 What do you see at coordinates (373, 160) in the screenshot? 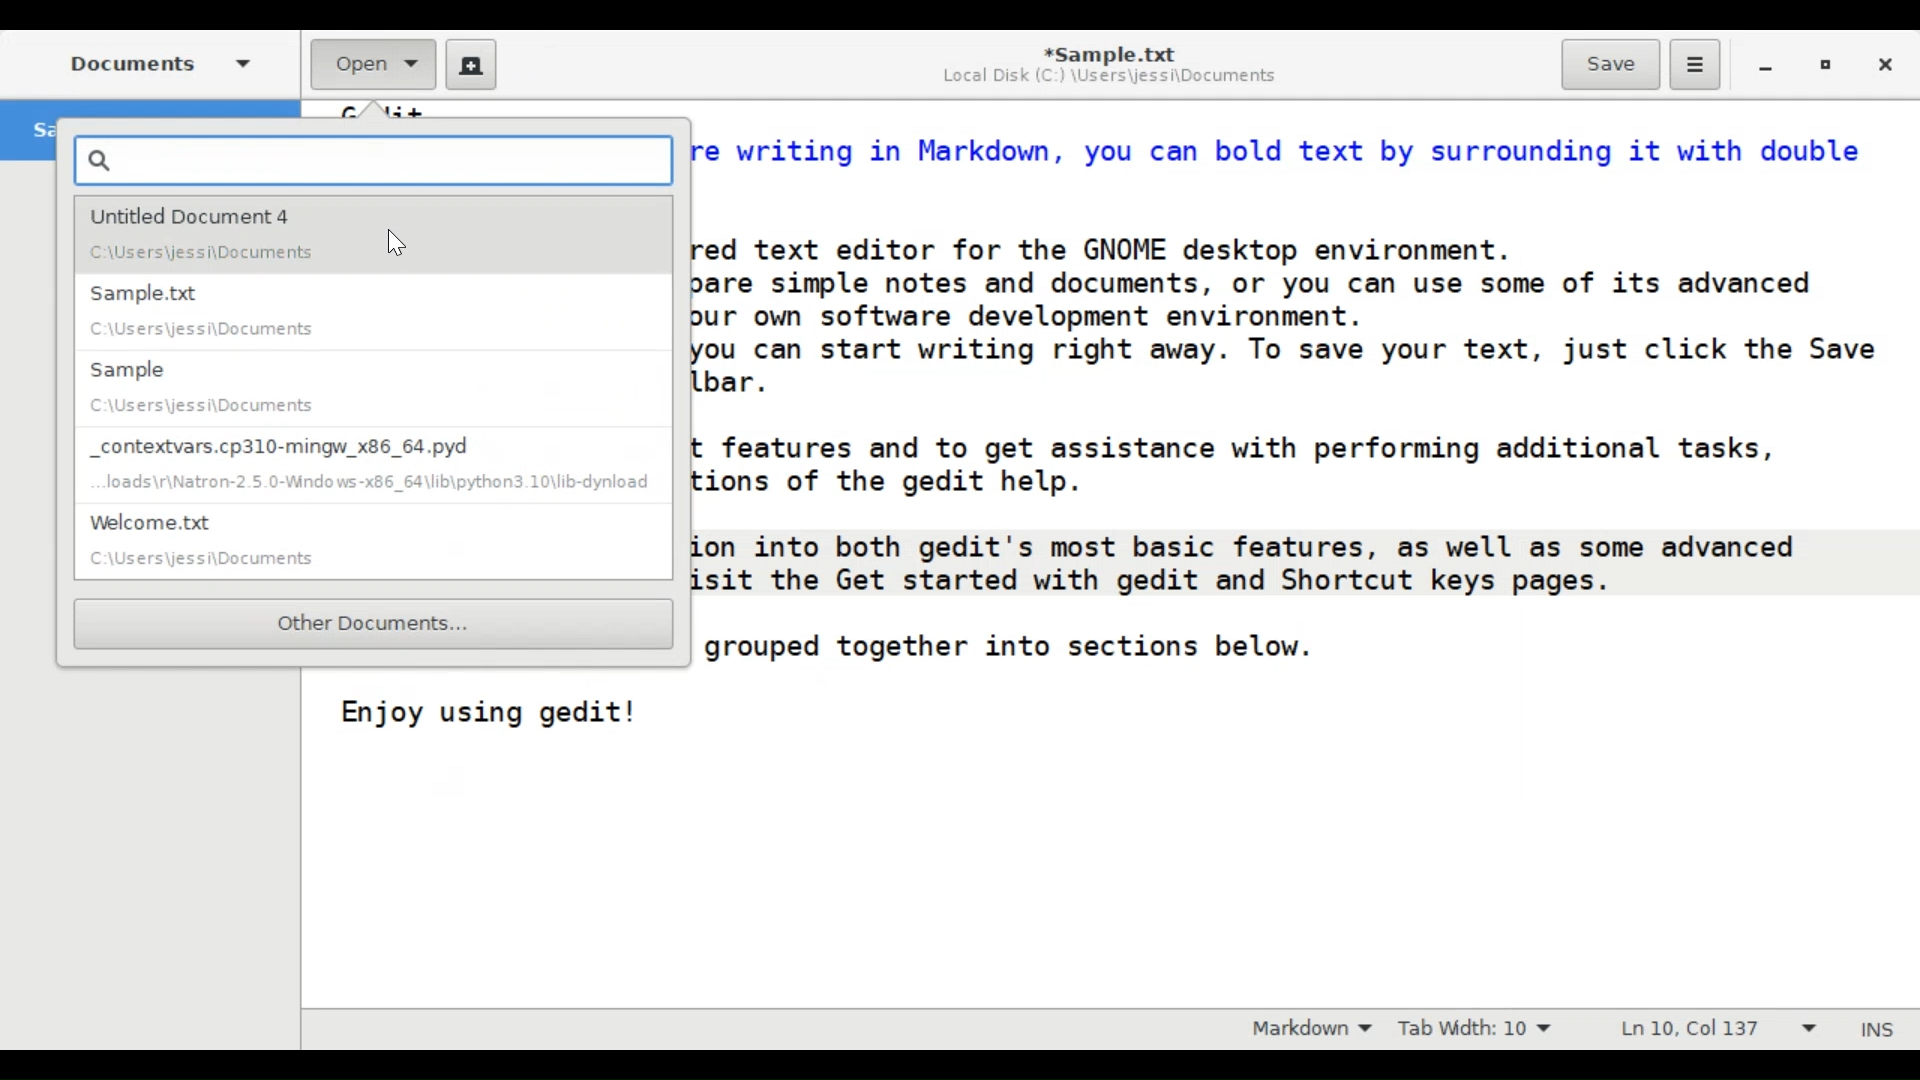
I see `Search File` at bounding box center [373, 160].